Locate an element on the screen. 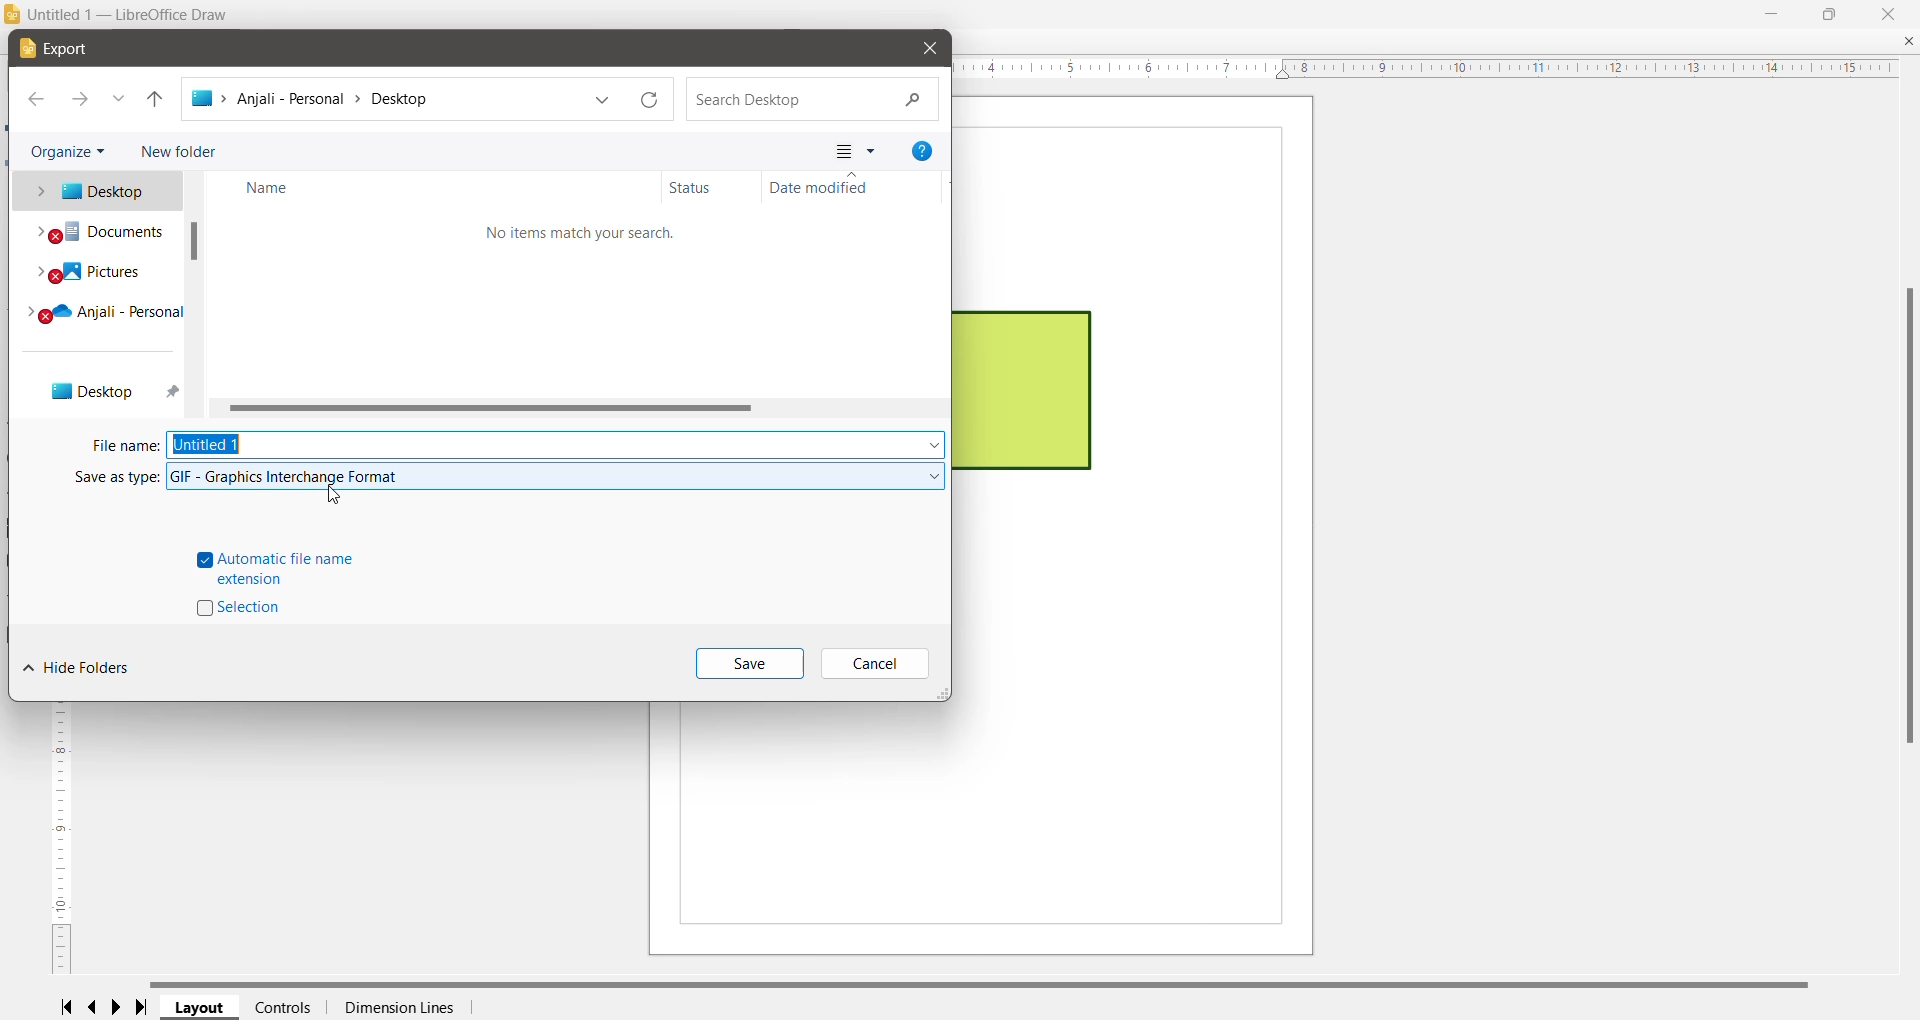 The image size is (1920, 1020). Scroll to previous page is located at coordinates (94, 1008).